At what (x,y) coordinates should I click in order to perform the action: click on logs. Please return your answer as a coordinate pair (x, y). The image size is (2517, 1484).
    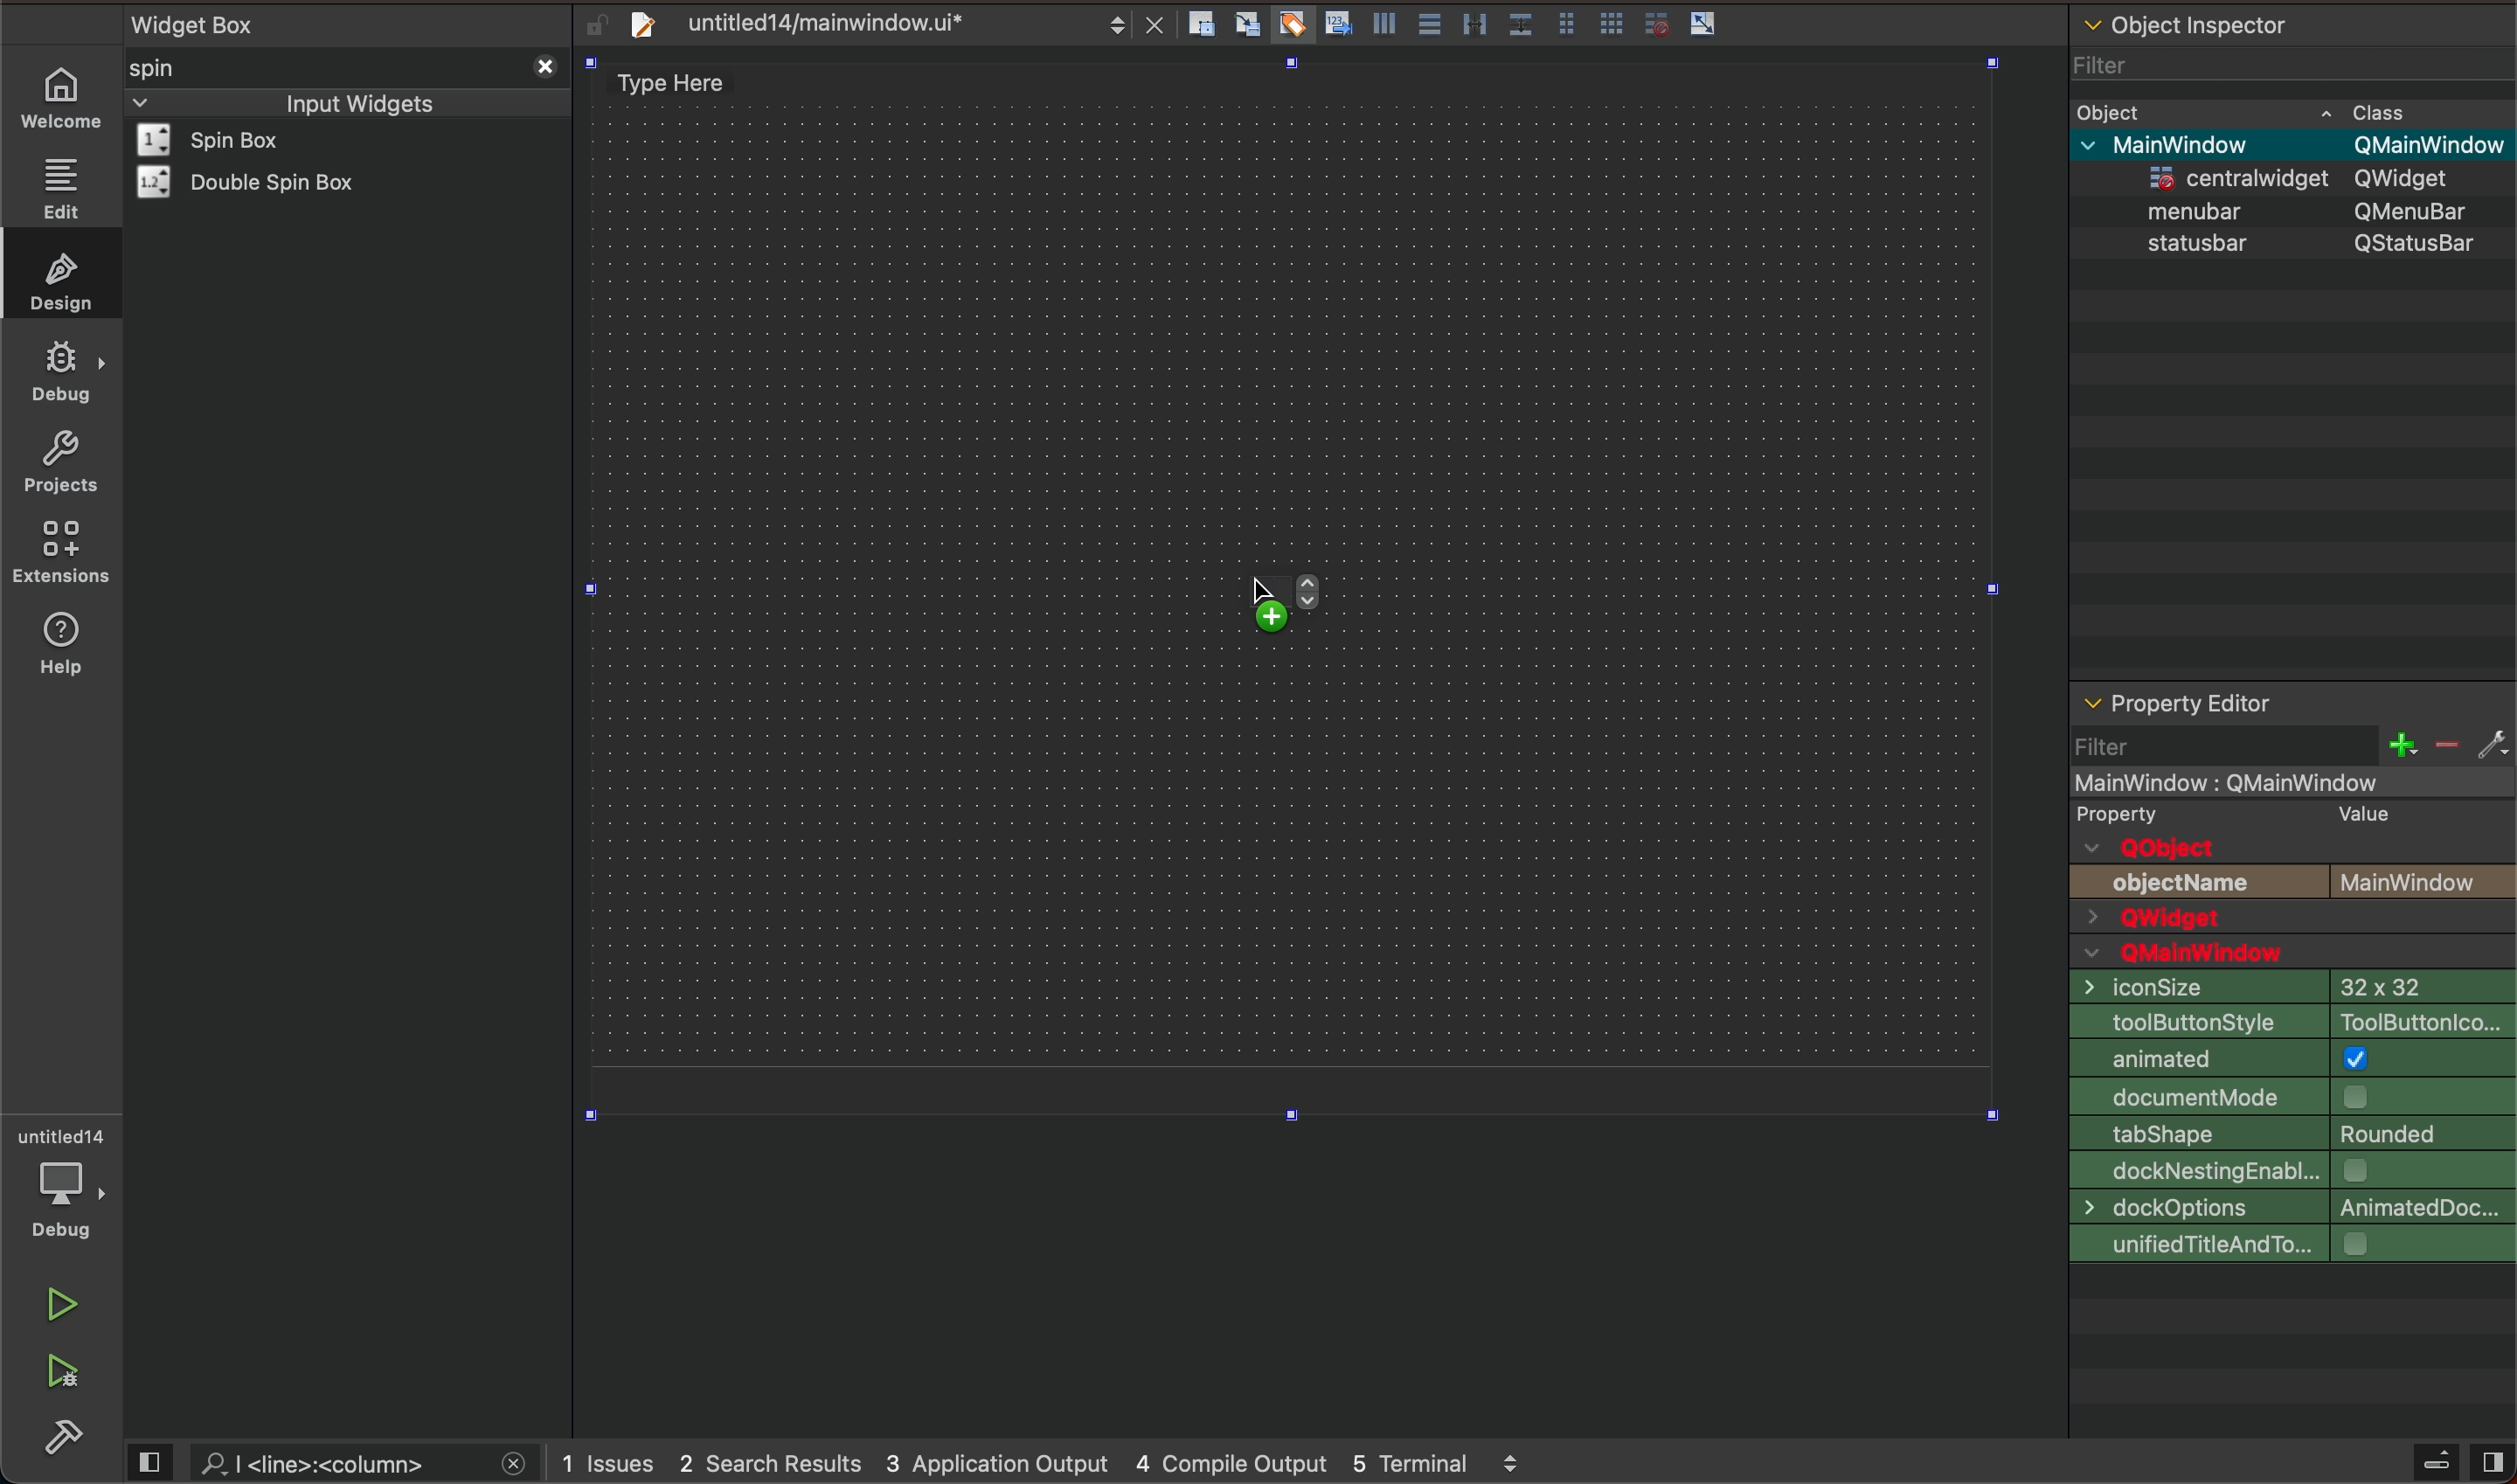
    Looking at the image, I should click on (1061, 1464).